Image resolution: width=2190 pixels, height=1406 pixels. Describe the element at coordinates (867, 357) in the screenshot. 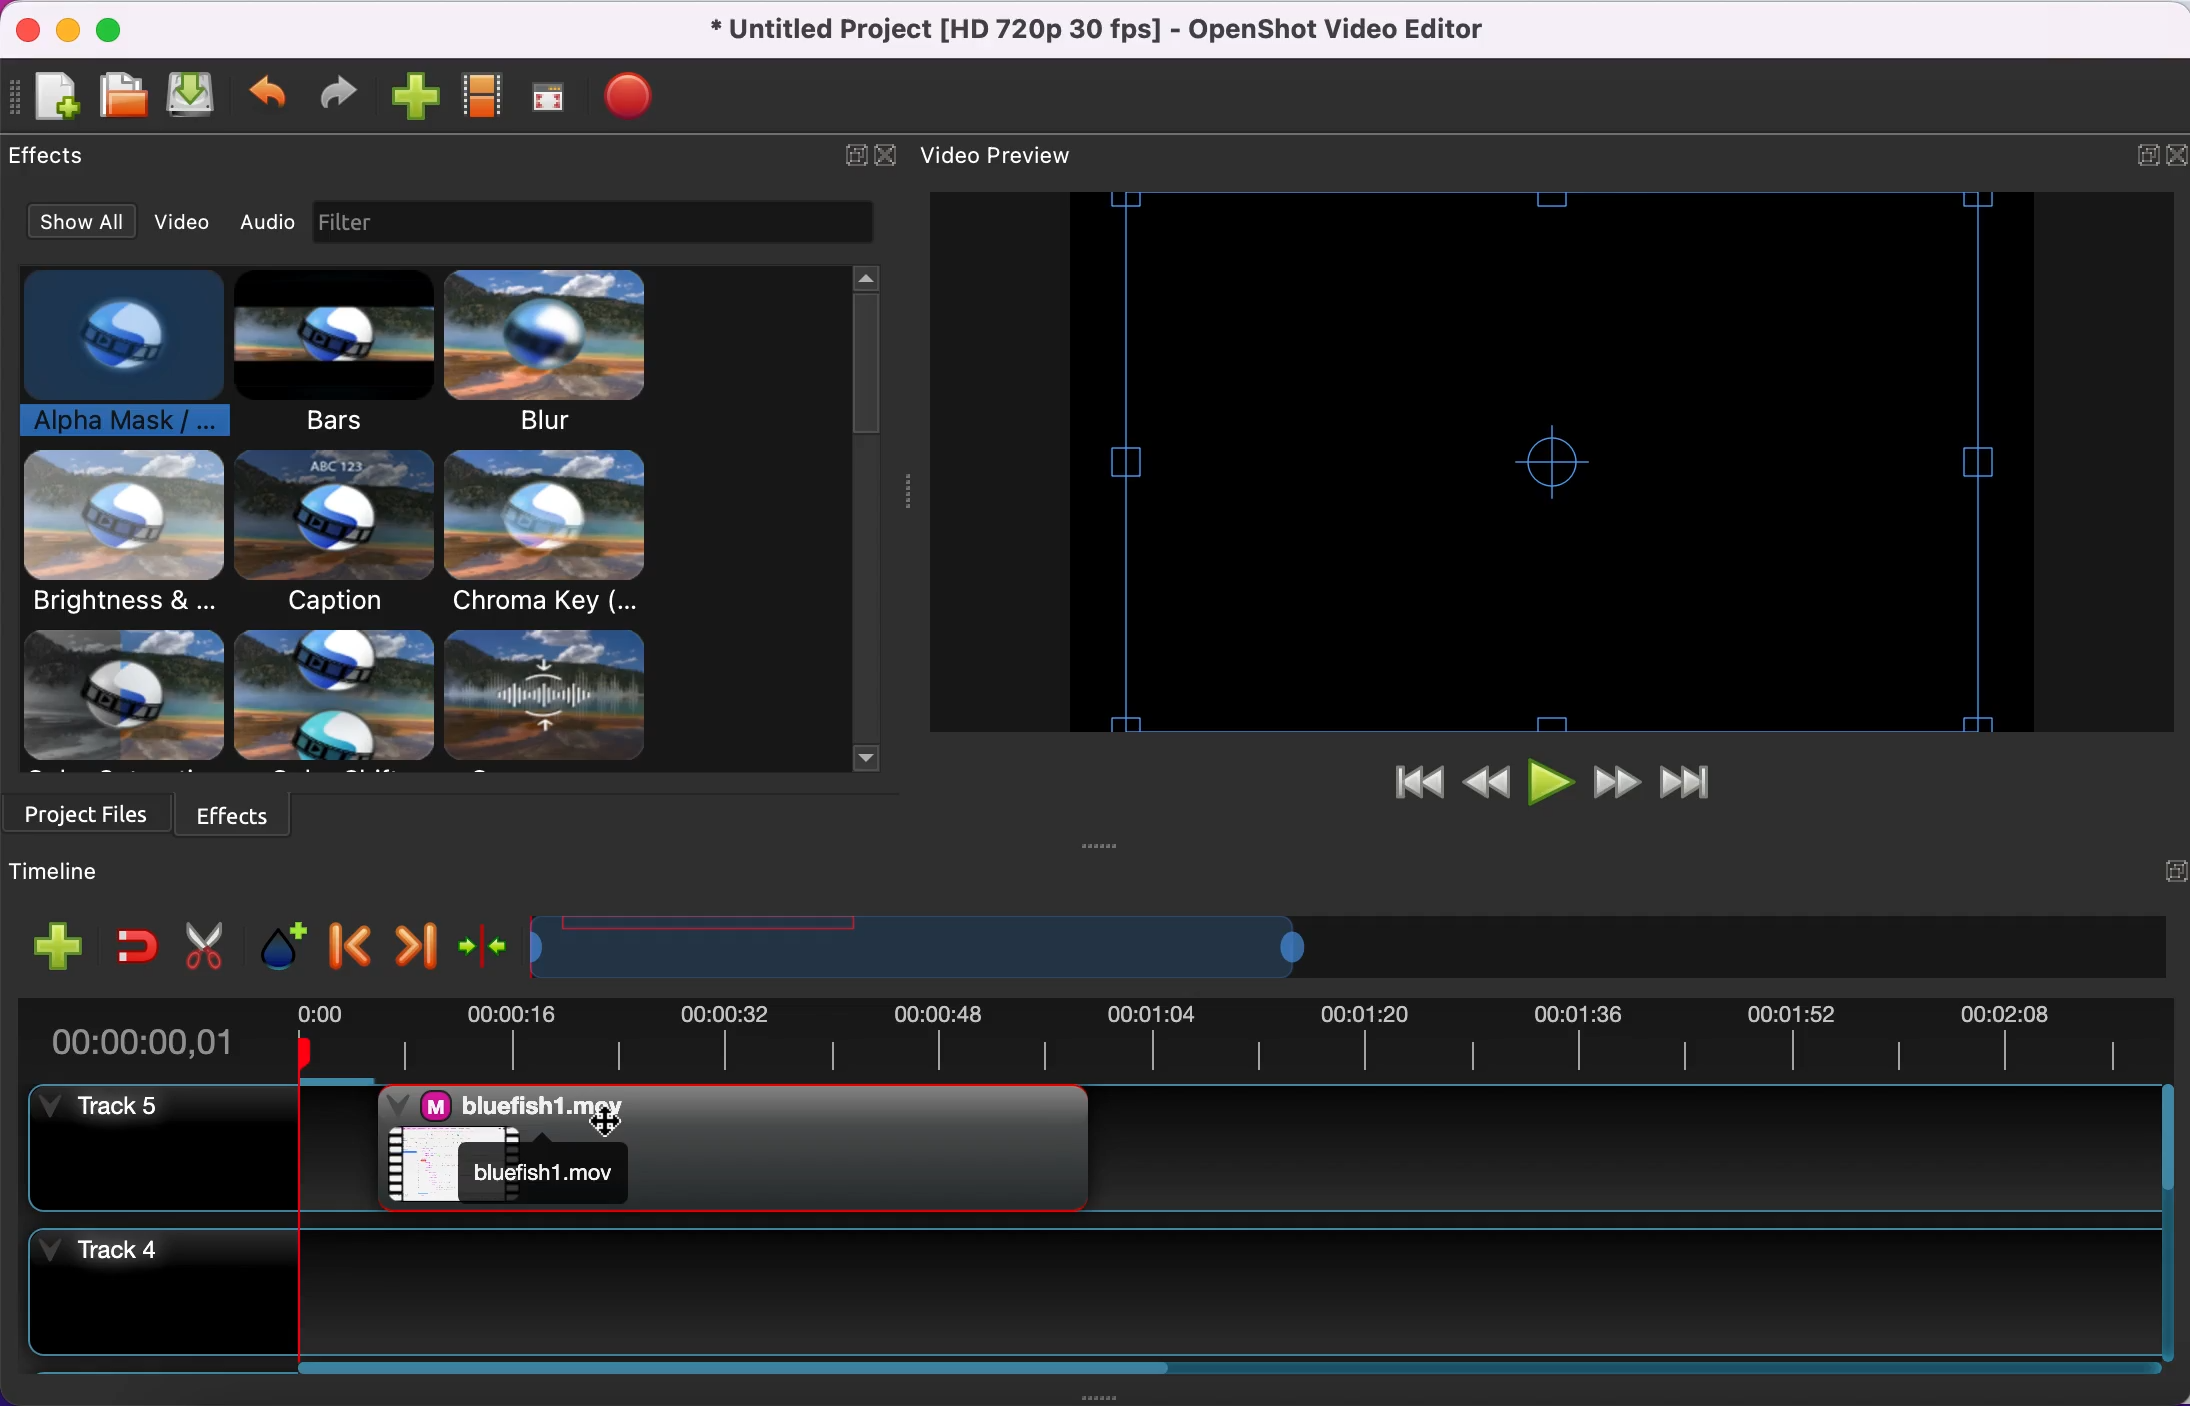

I see `vertical slider` at that location.